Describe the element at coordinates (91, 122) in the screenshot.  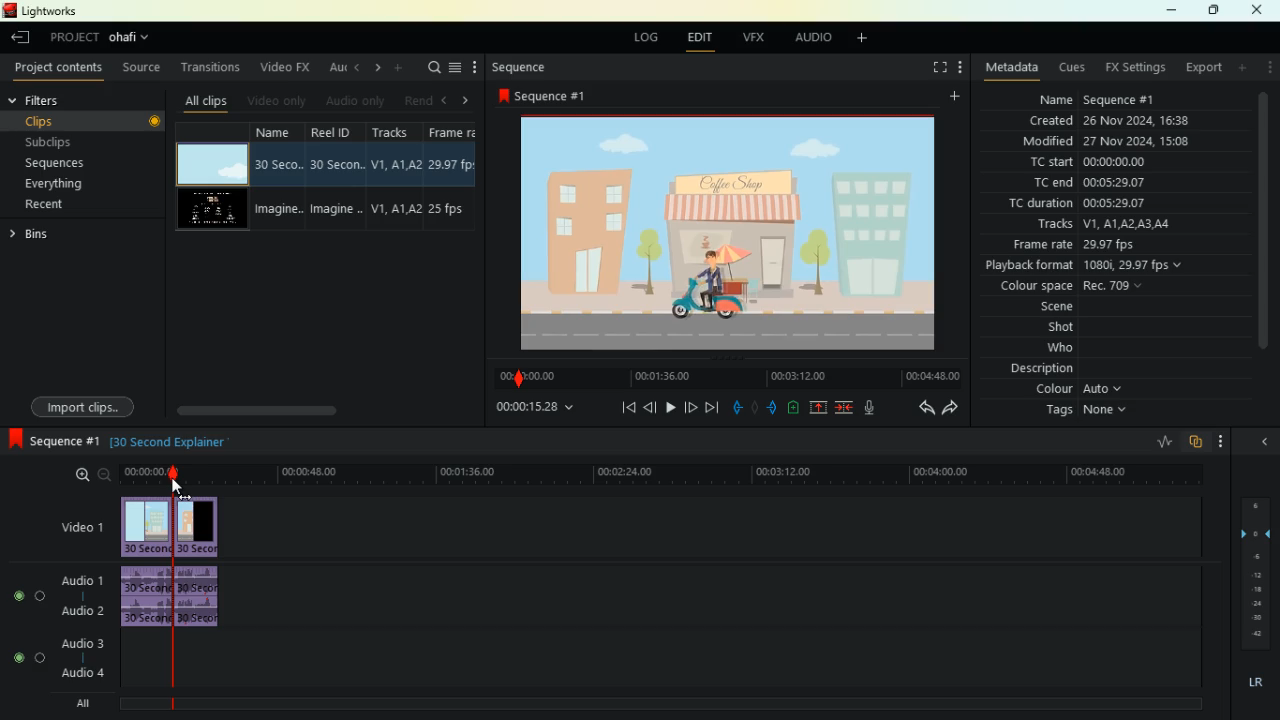
I see `clips` at that location.